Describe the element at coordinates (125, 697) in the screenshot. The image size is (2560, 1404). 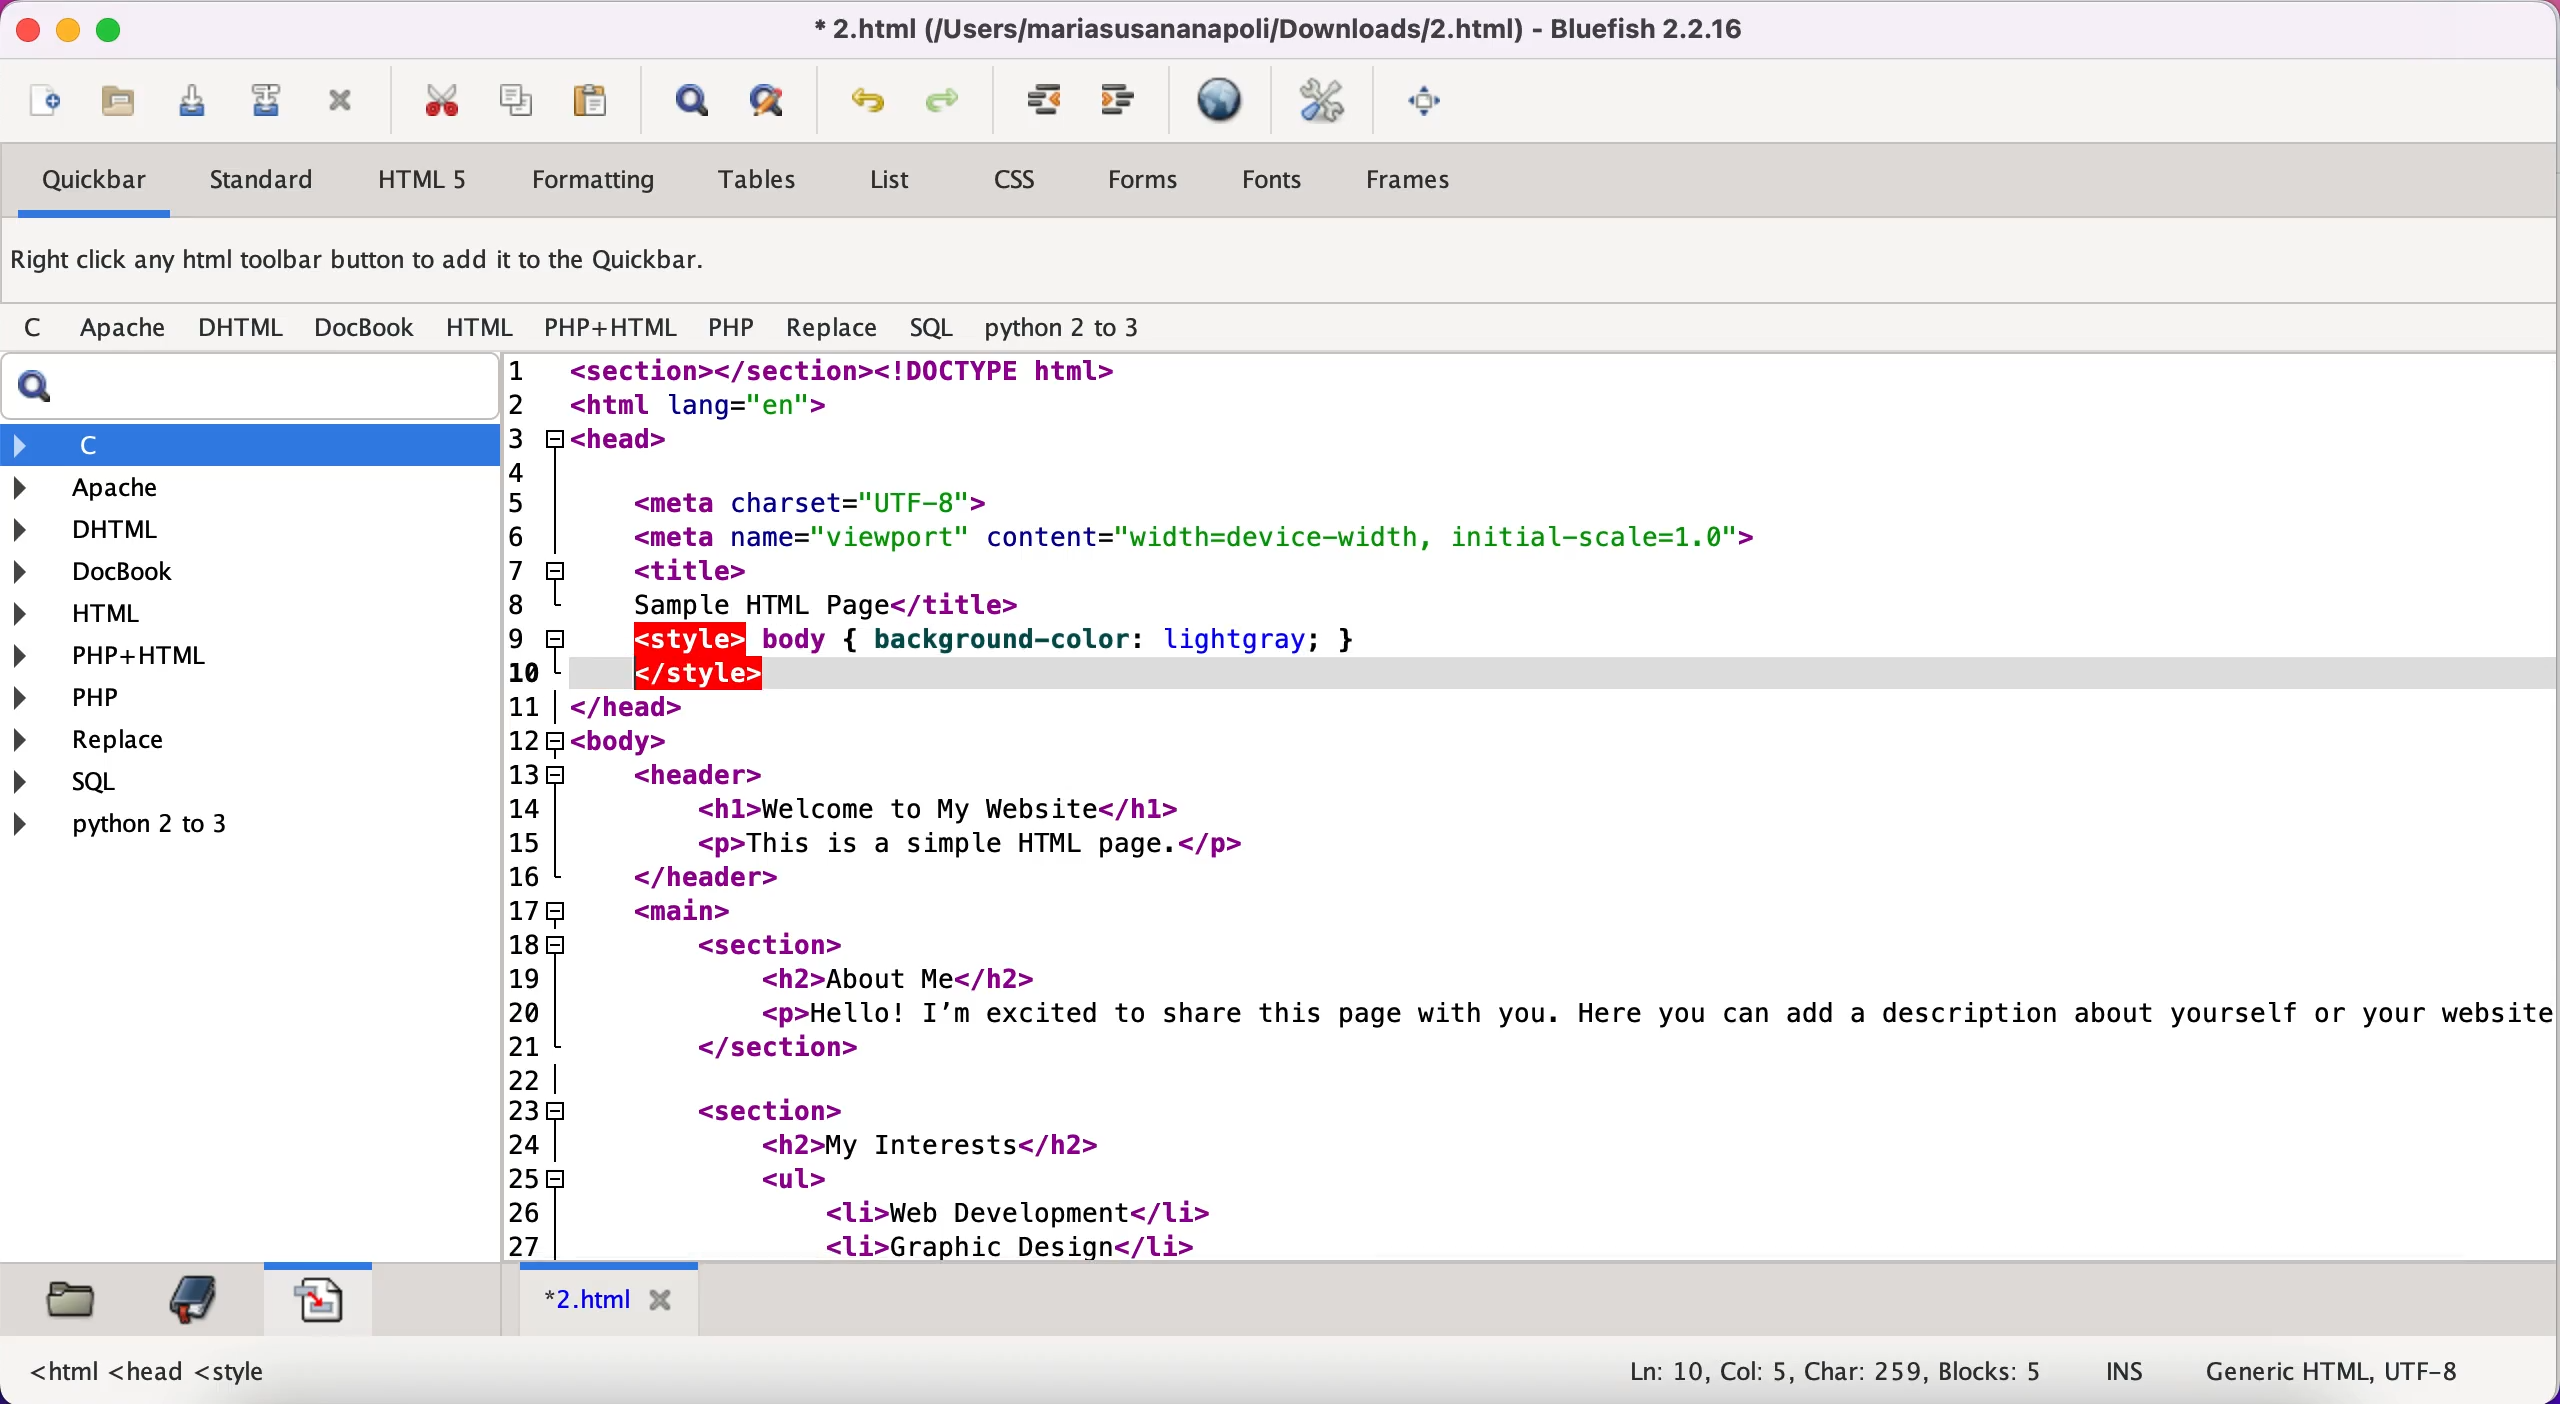
I see `php` at that location.